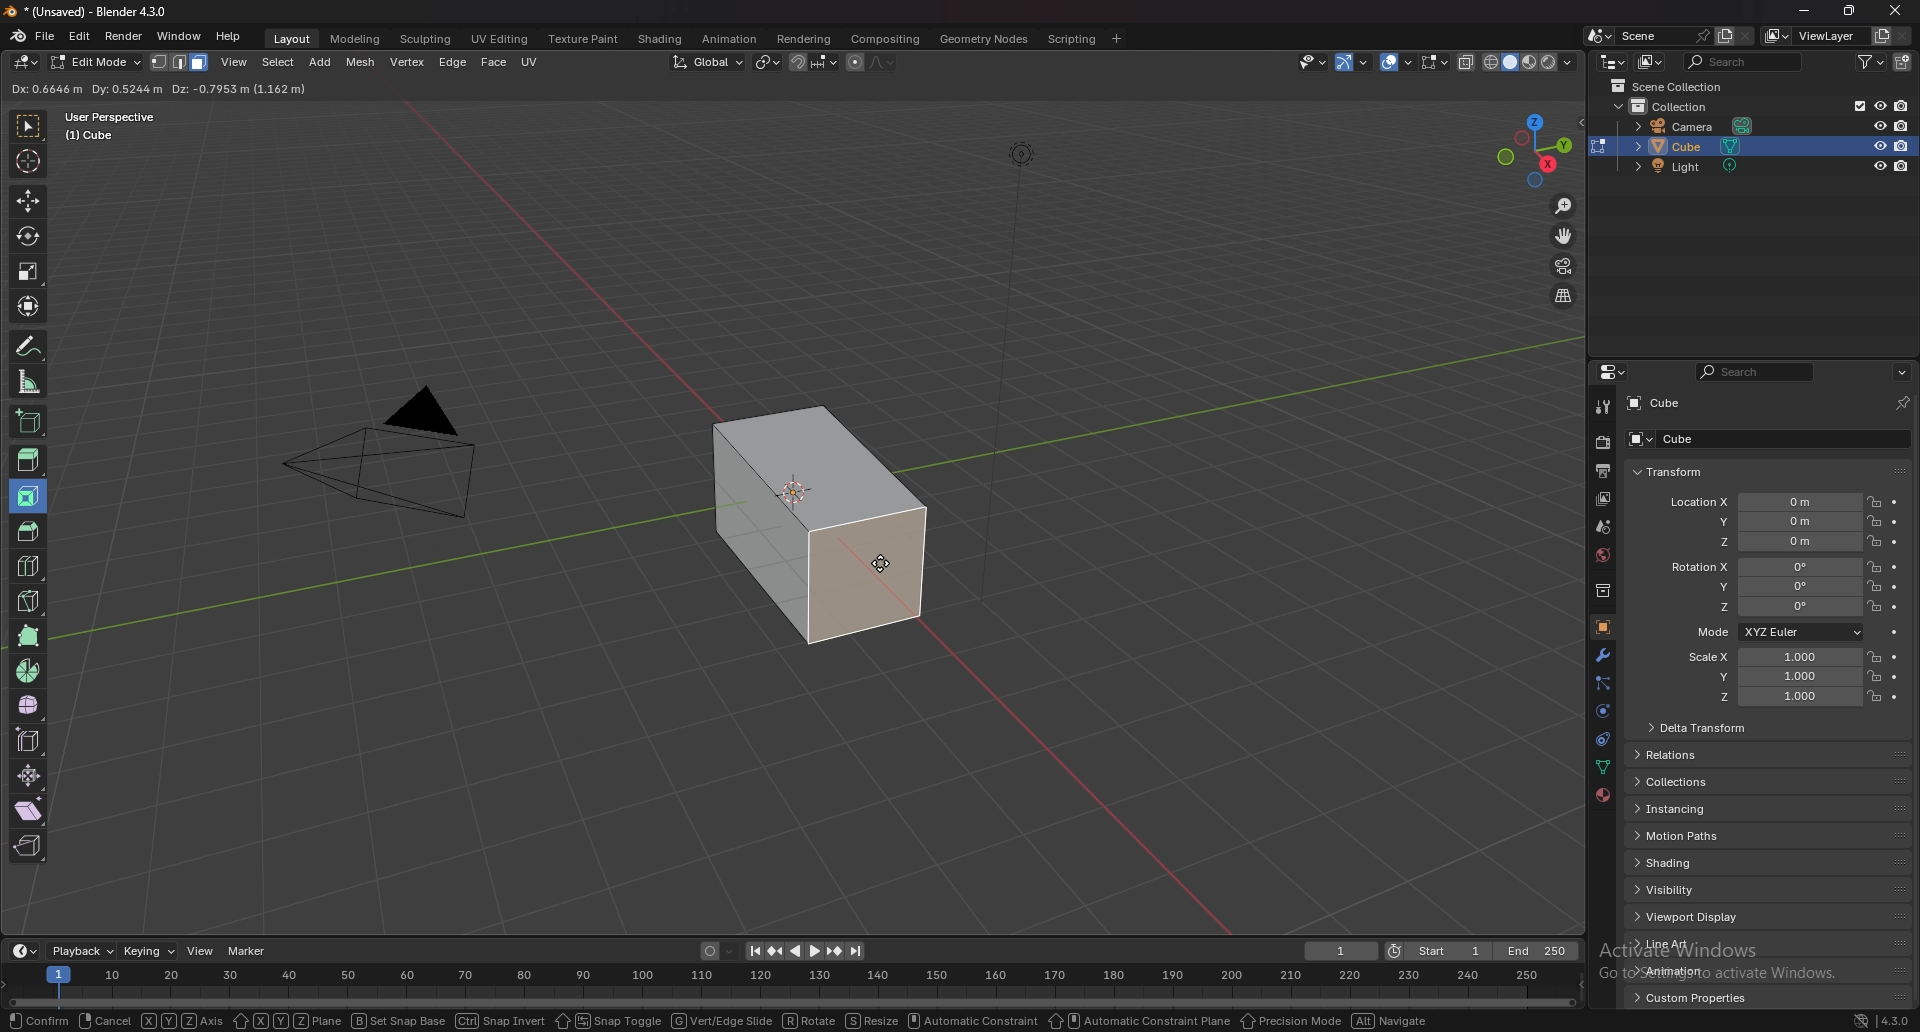 Image resolution: width=1920 pixels, height=1032 pixels. Describe the element at coordinates (1863, 1020) in the screenshot. I see `network` at that location.